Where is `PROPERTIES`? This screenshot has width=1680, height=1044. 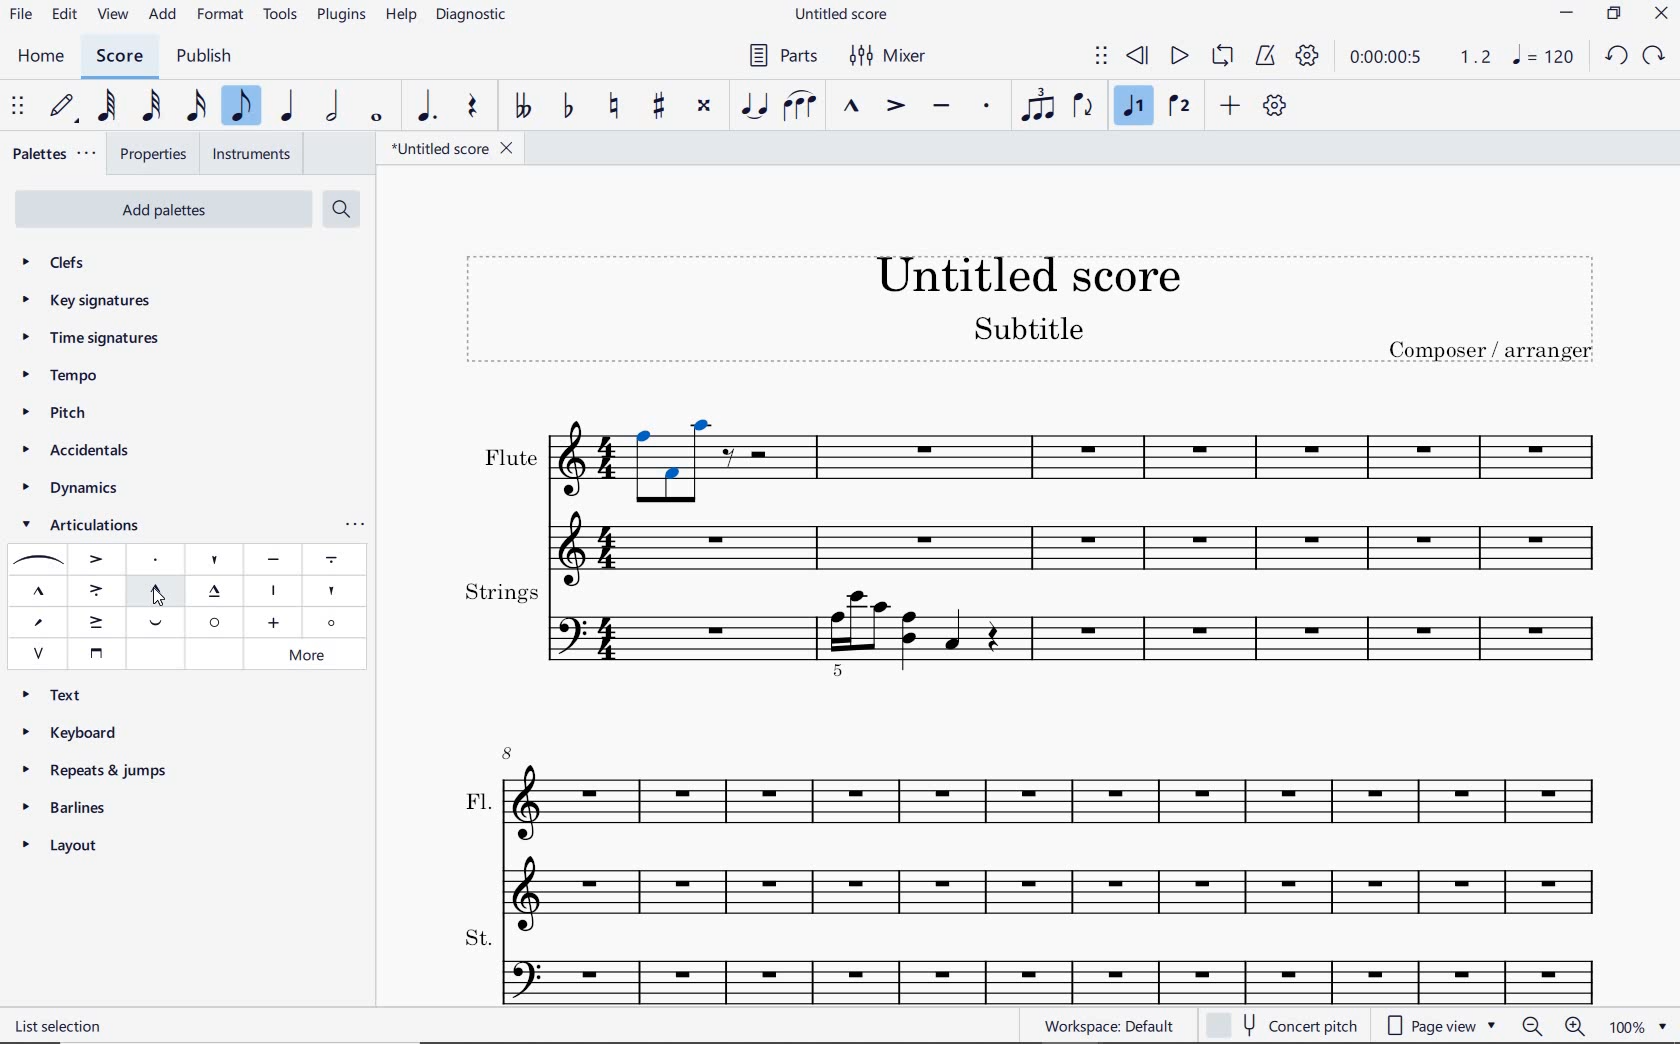 PROPERTIES is located at coordinates (157, 152).